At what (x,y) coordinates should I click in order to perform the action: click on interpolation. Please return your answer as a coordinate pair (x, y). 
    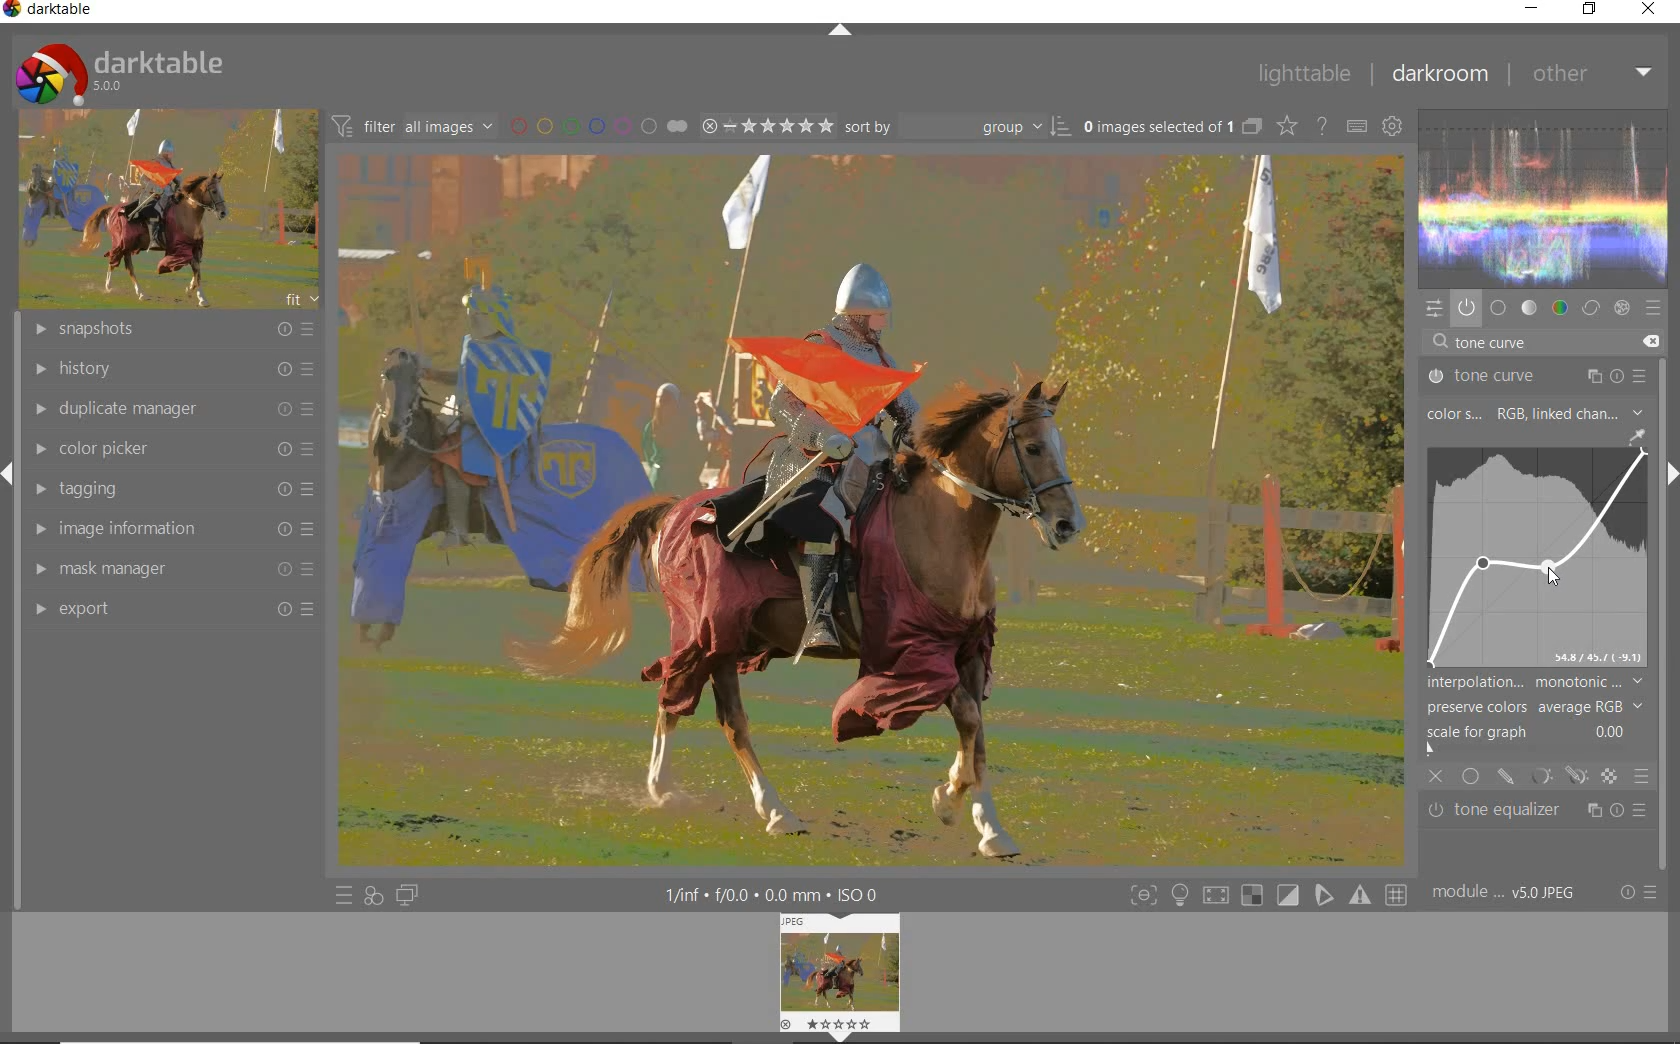
    Looking at the image, I should click on (1535, 682).